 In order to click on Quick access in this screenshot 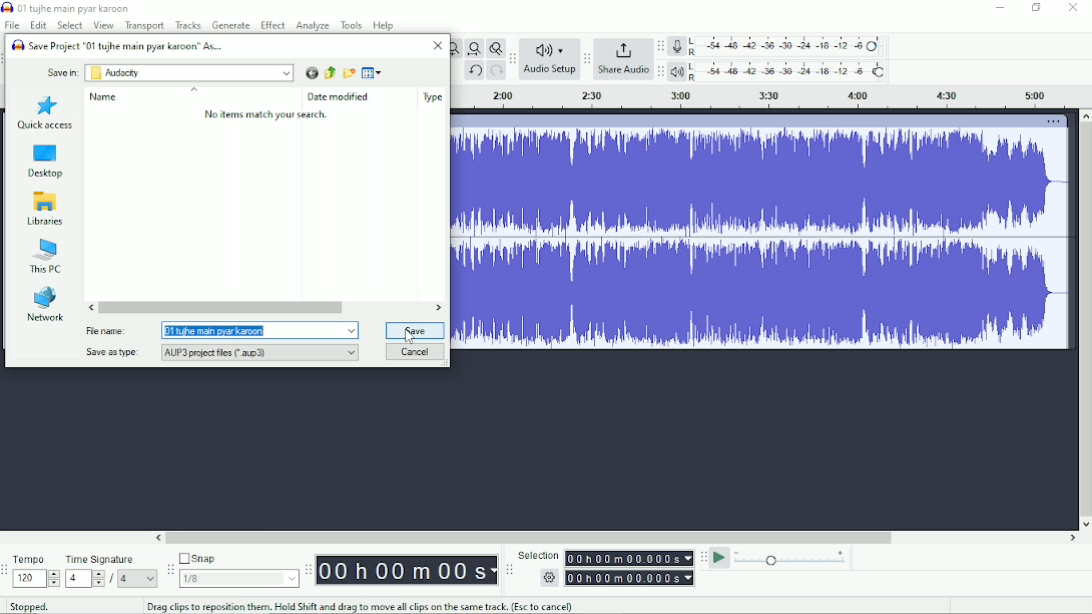, I will do `click(45, 114)`.